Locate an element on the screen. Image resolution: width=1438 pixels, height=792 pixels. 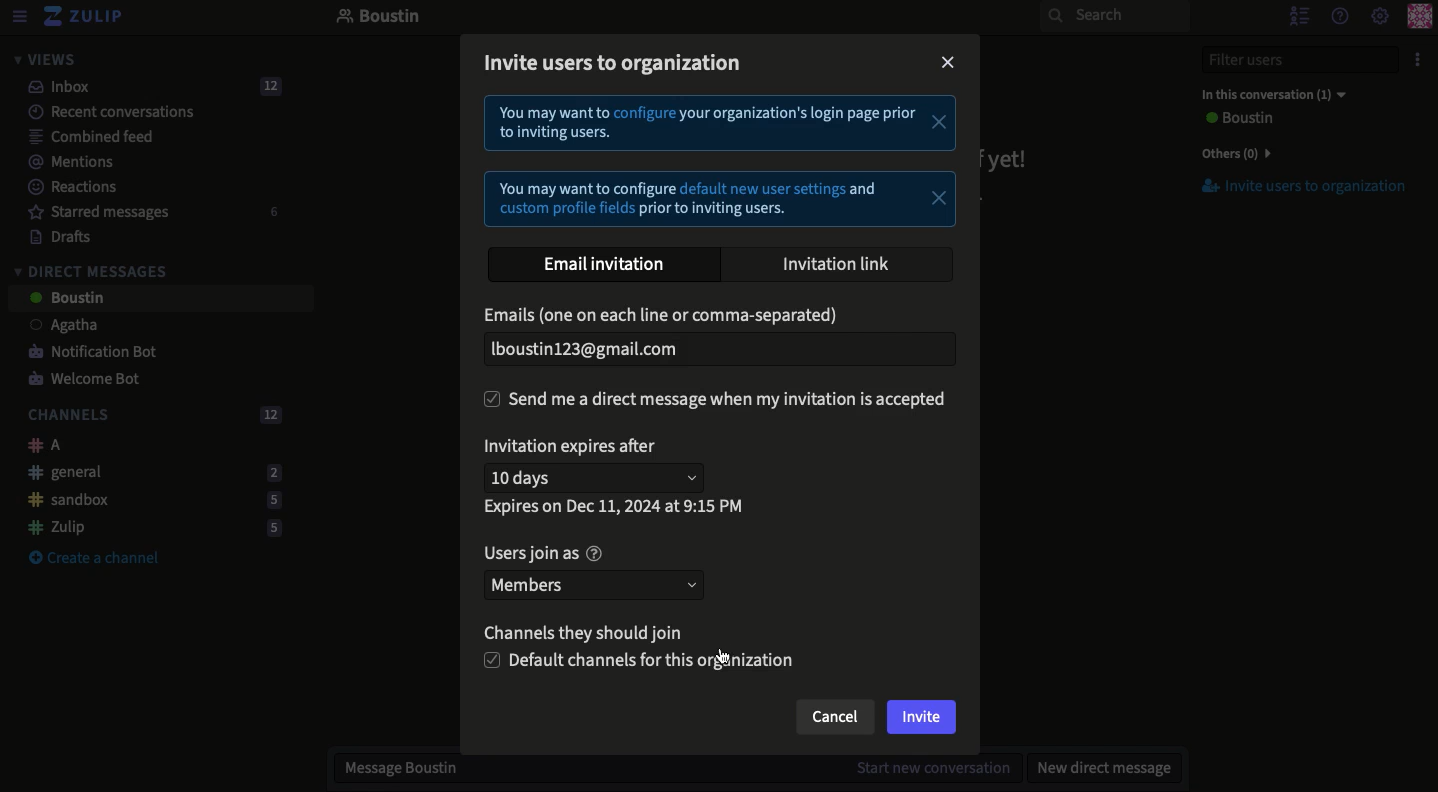
Email  is located at coordinates (666, 314).